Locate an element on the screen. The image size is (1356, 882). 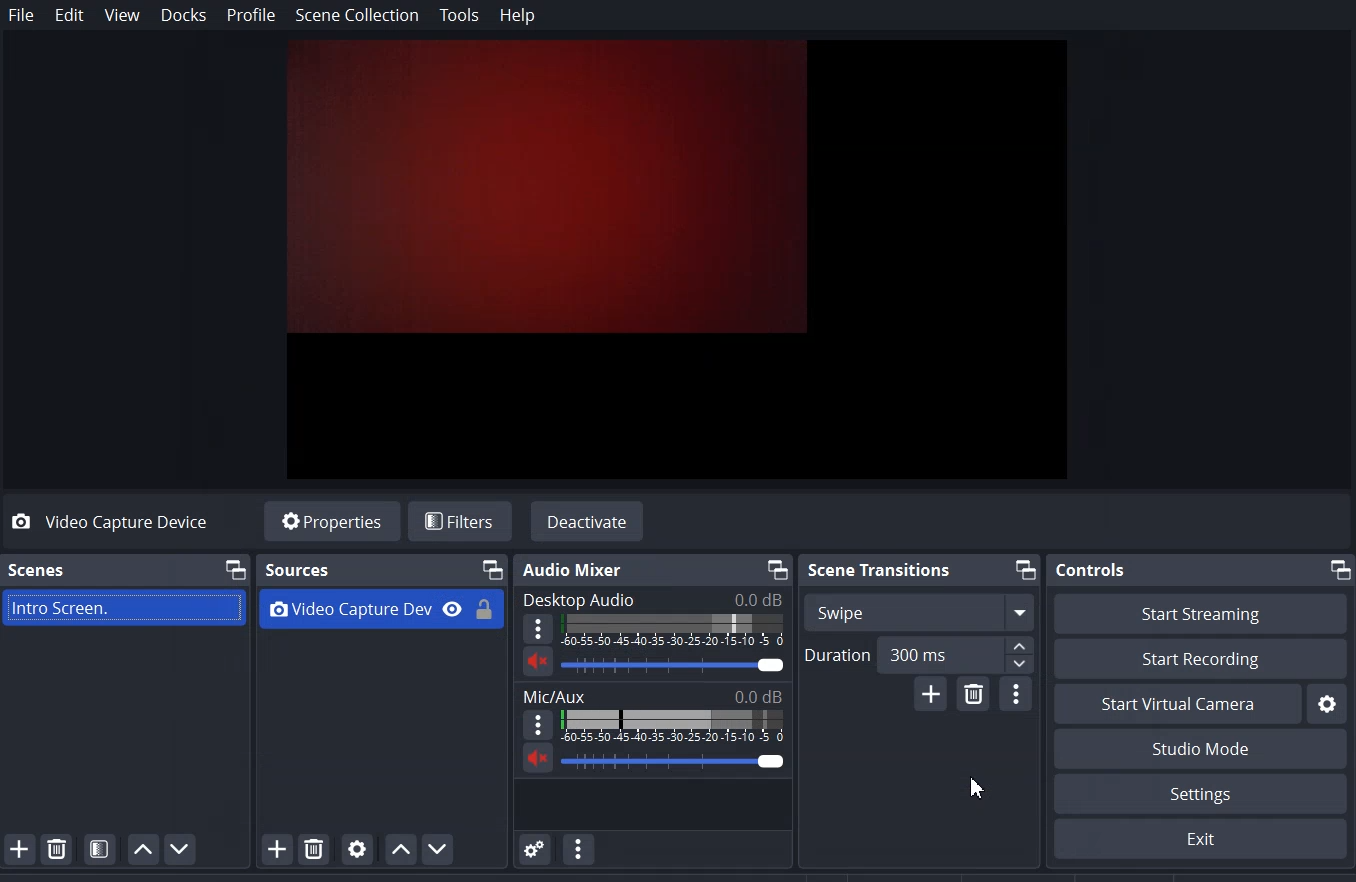
Video Capture Dev is located at coordinates (347, 607).